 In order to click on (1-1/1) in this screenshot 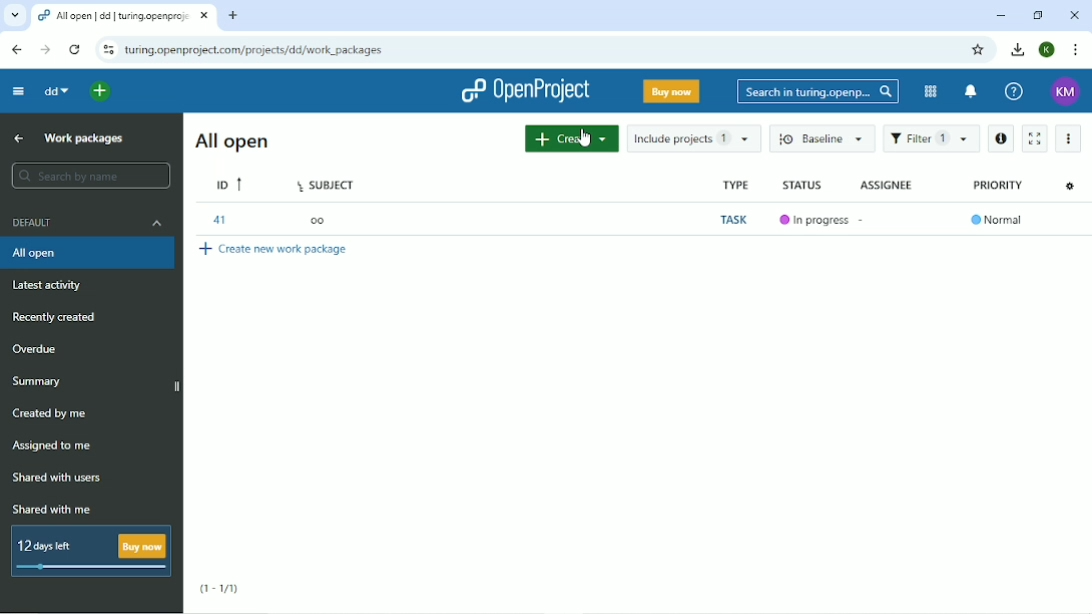, I will do `click(220, 590)`.